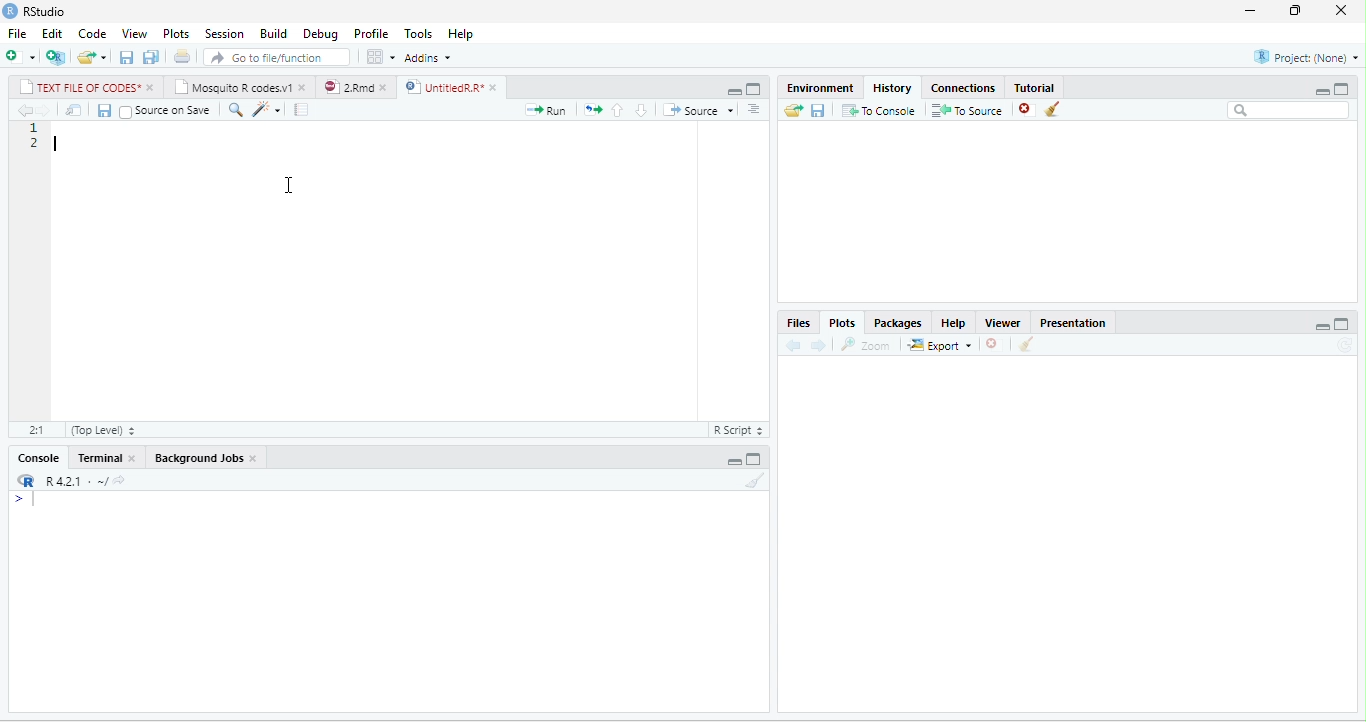  What do you see at coordinates (17, 33) in the screenshot?
I see `File` at bounding box center [17, 33].